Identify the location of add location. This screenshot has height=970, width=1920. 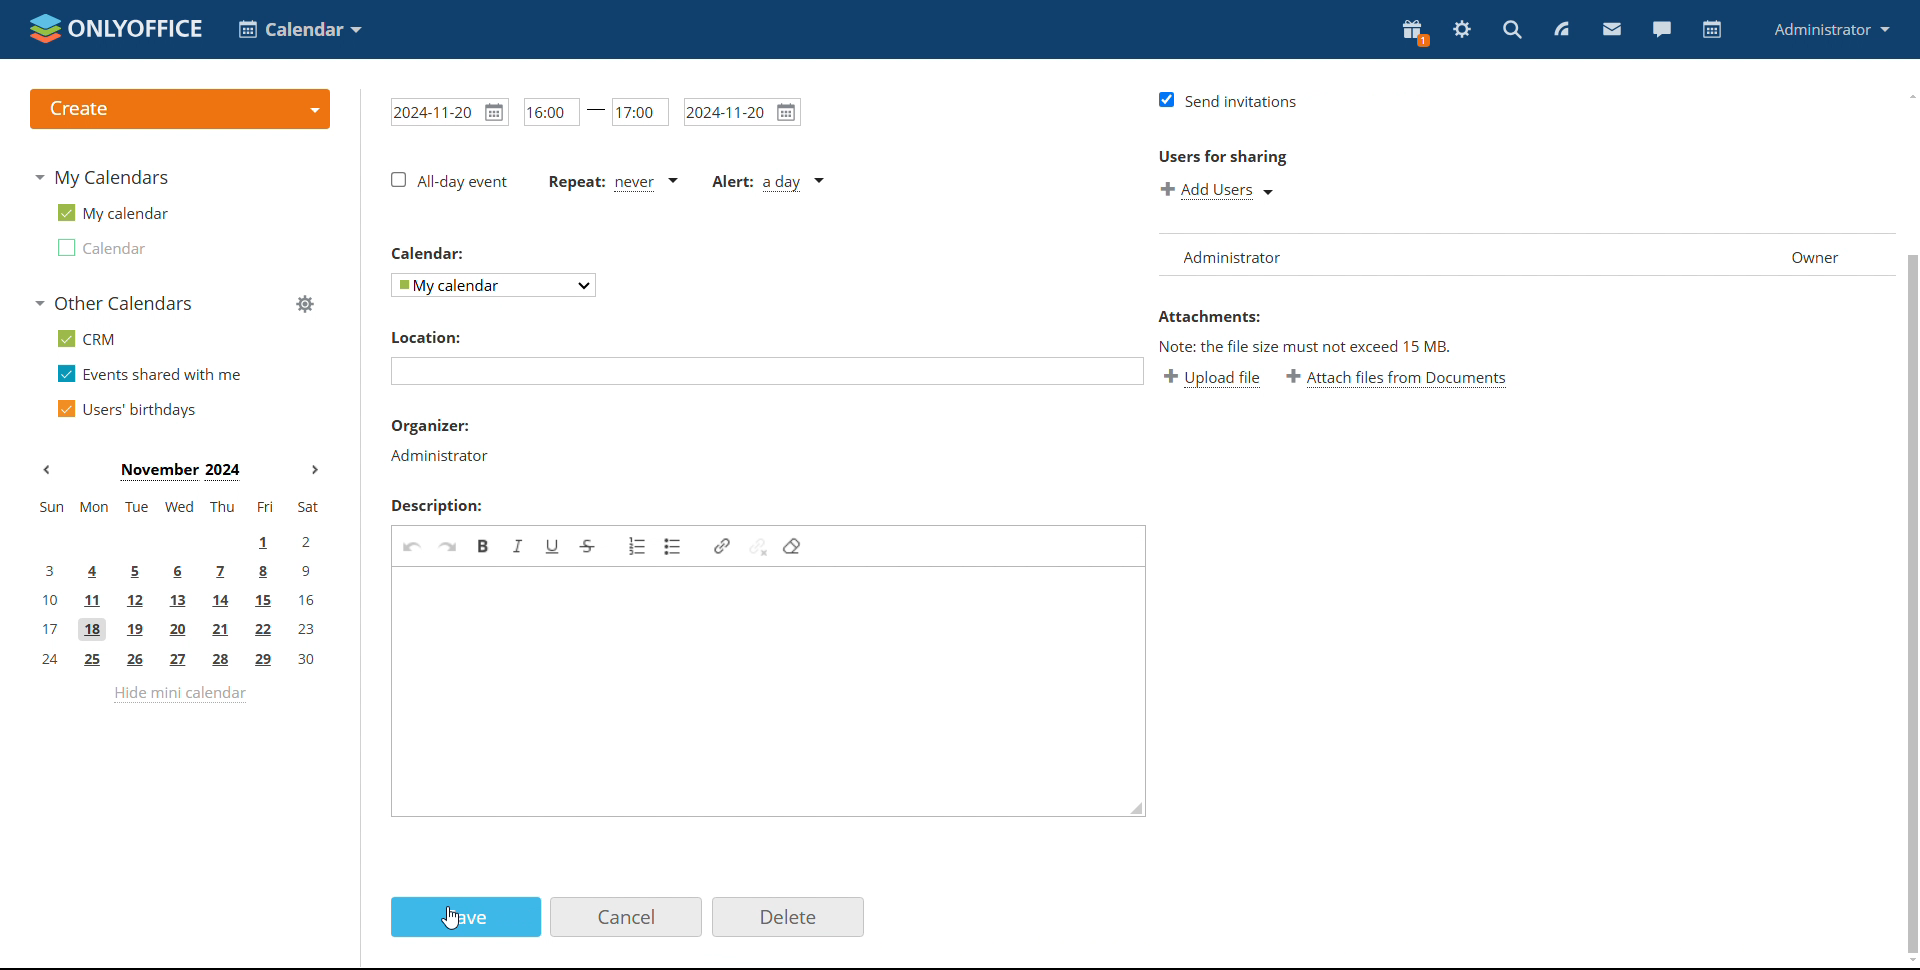
(767, 371).